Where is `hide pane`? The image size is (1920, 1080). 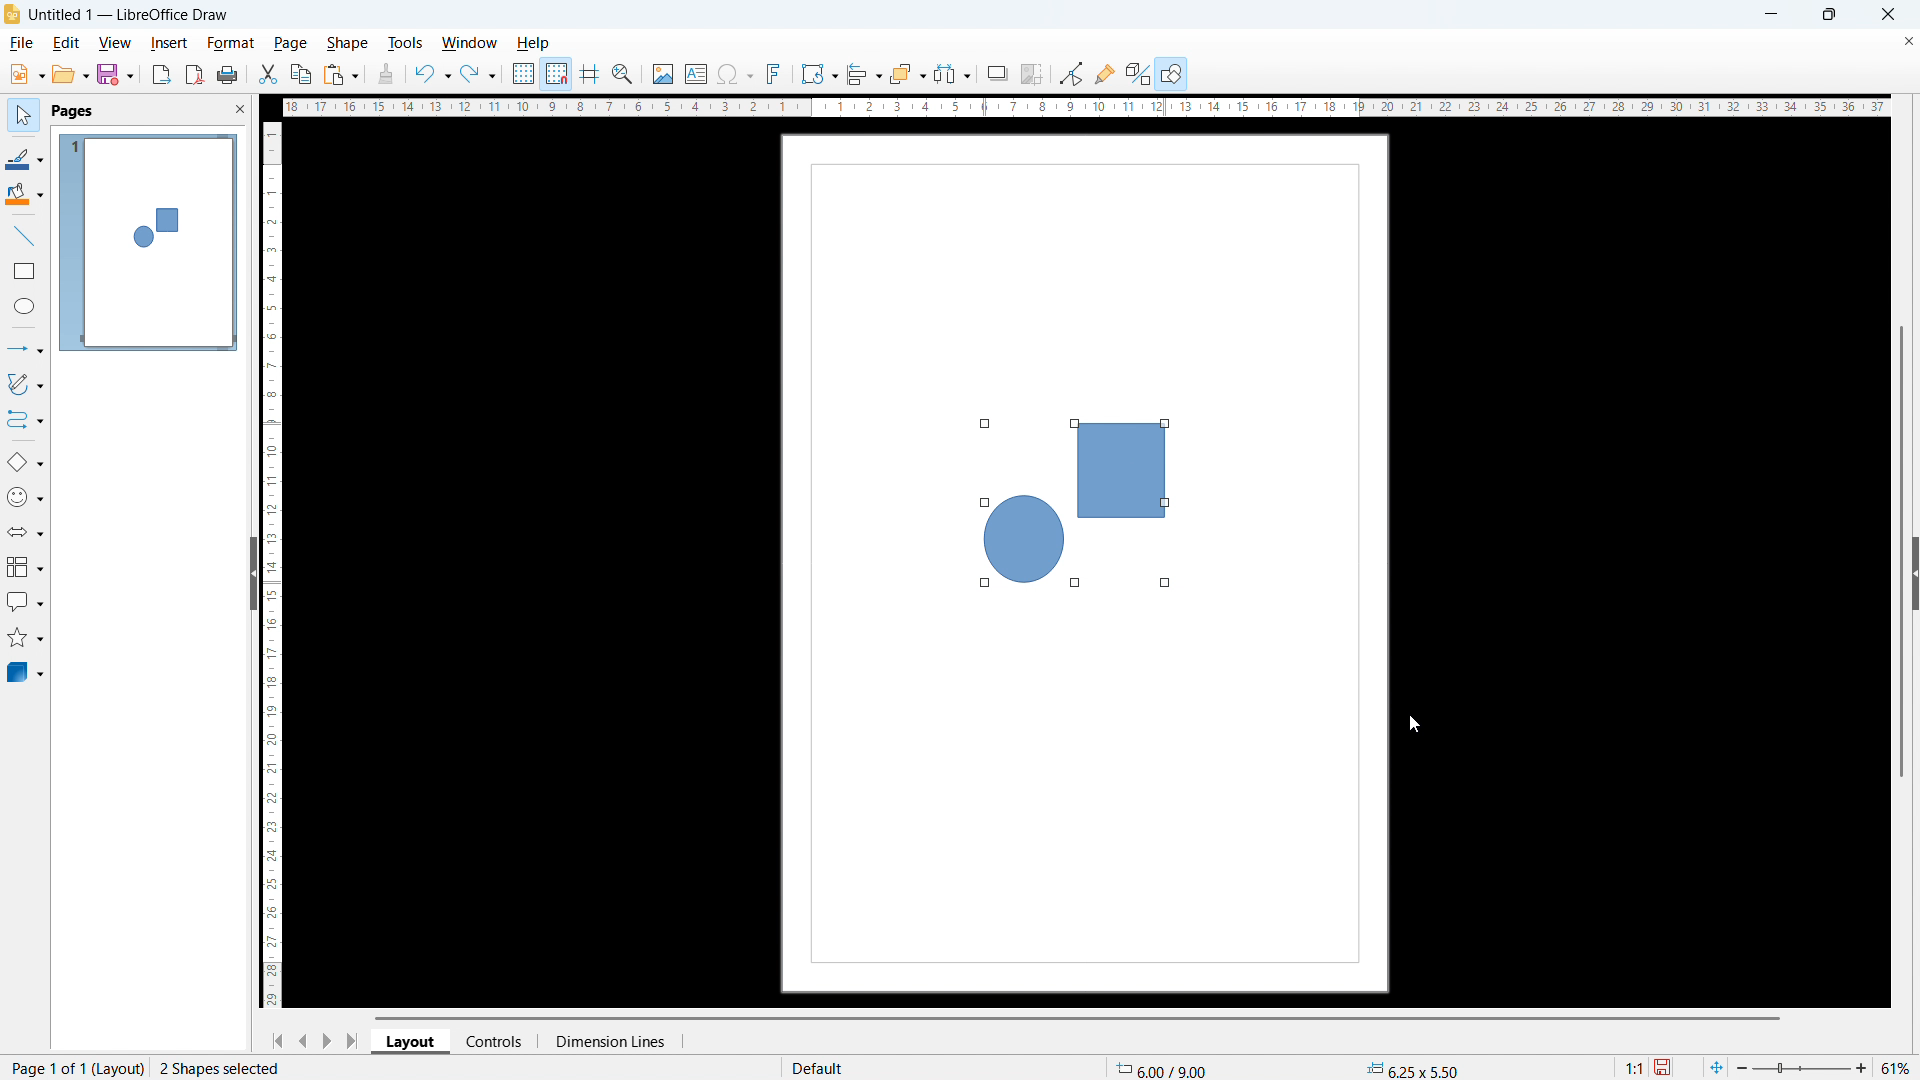
hide pane is located at coordinates (254, 573).